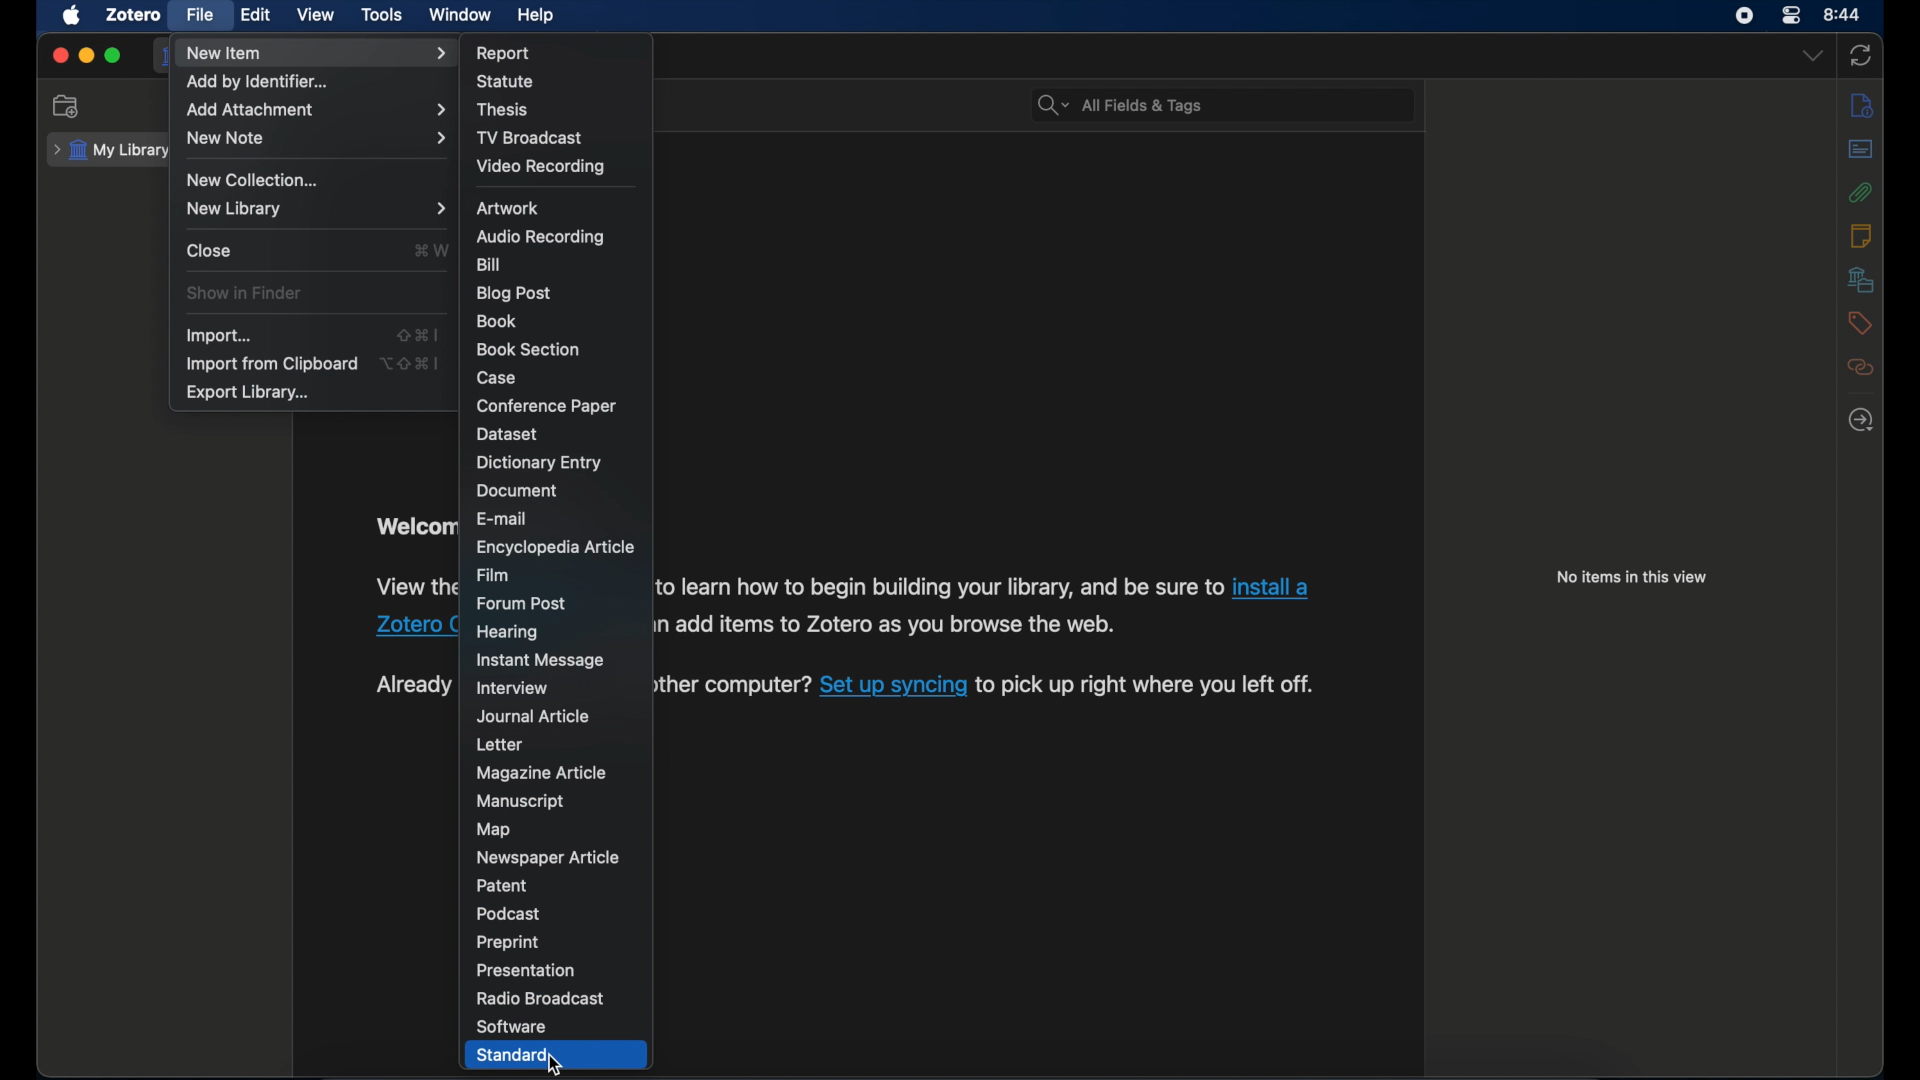 The height and width of the screenshot is (1080, 1920). I want to click on search bar input, so click(1247, 106).